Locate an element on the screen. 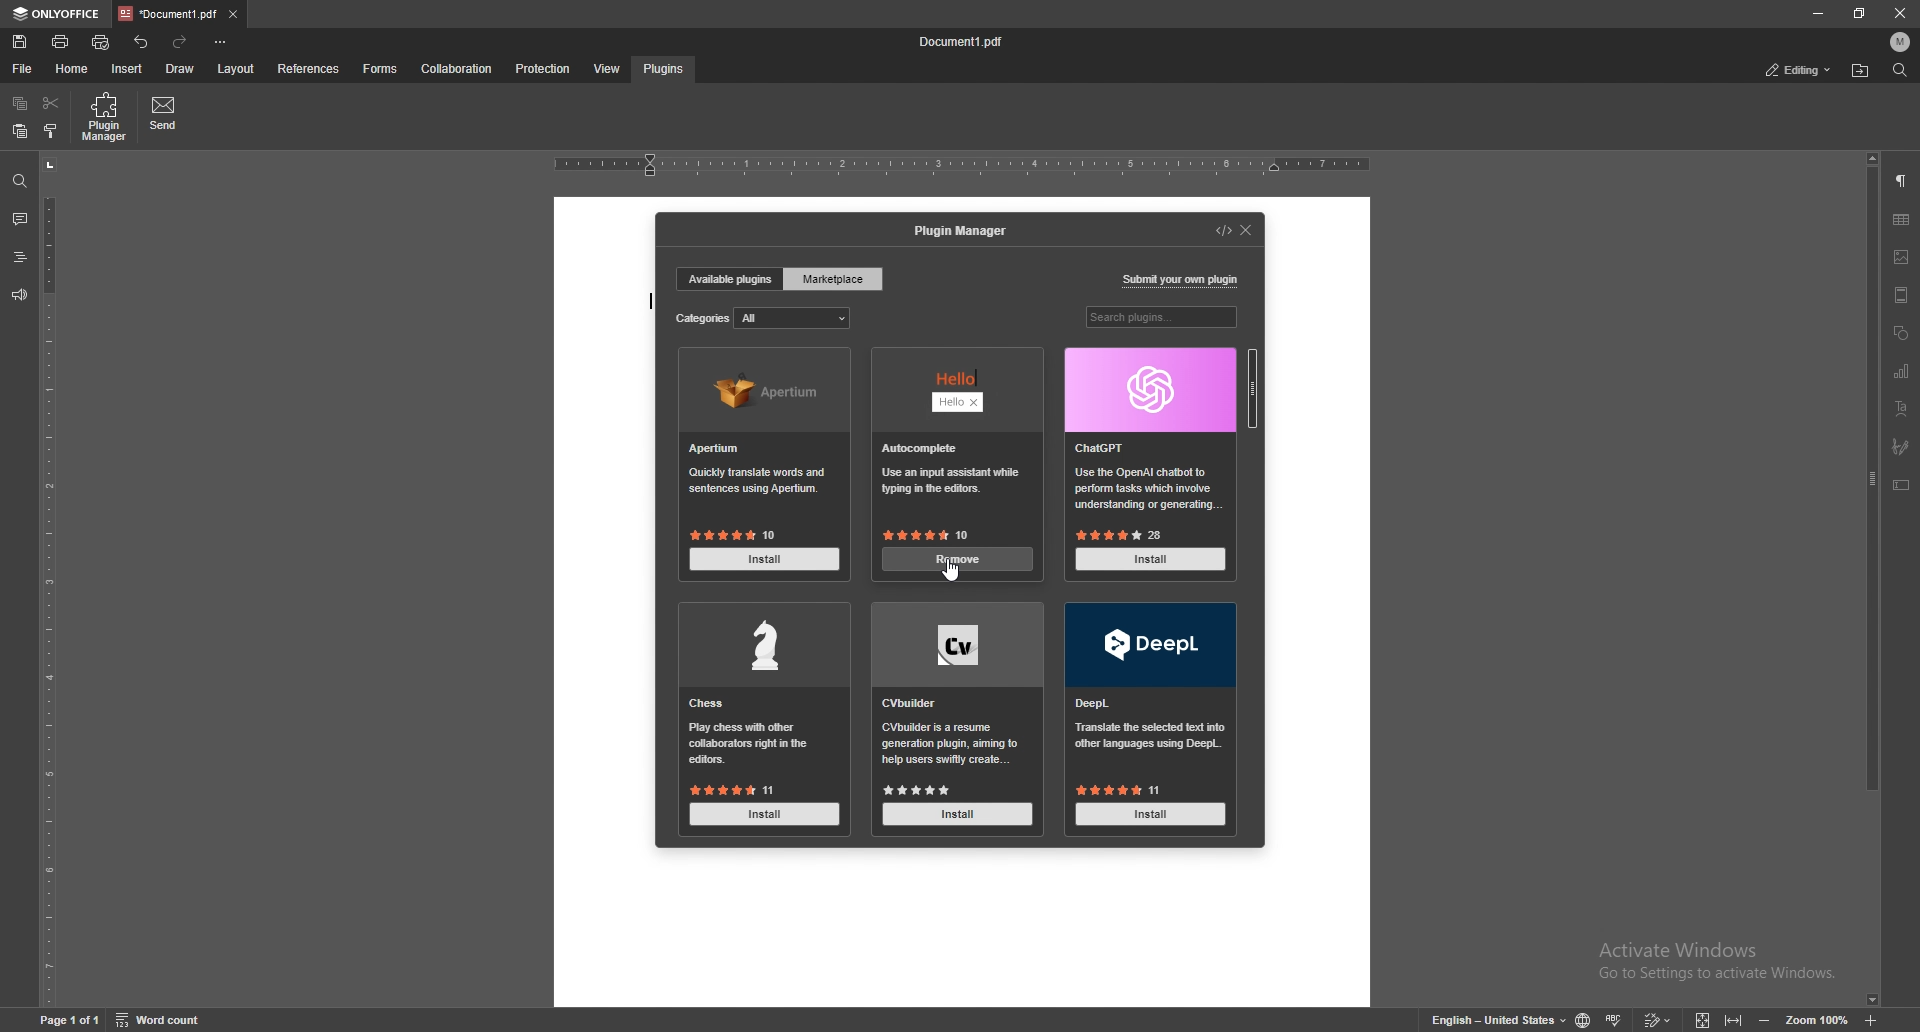 The image size is (1920, 1032). Word count is located at coordinates (166, 1019).